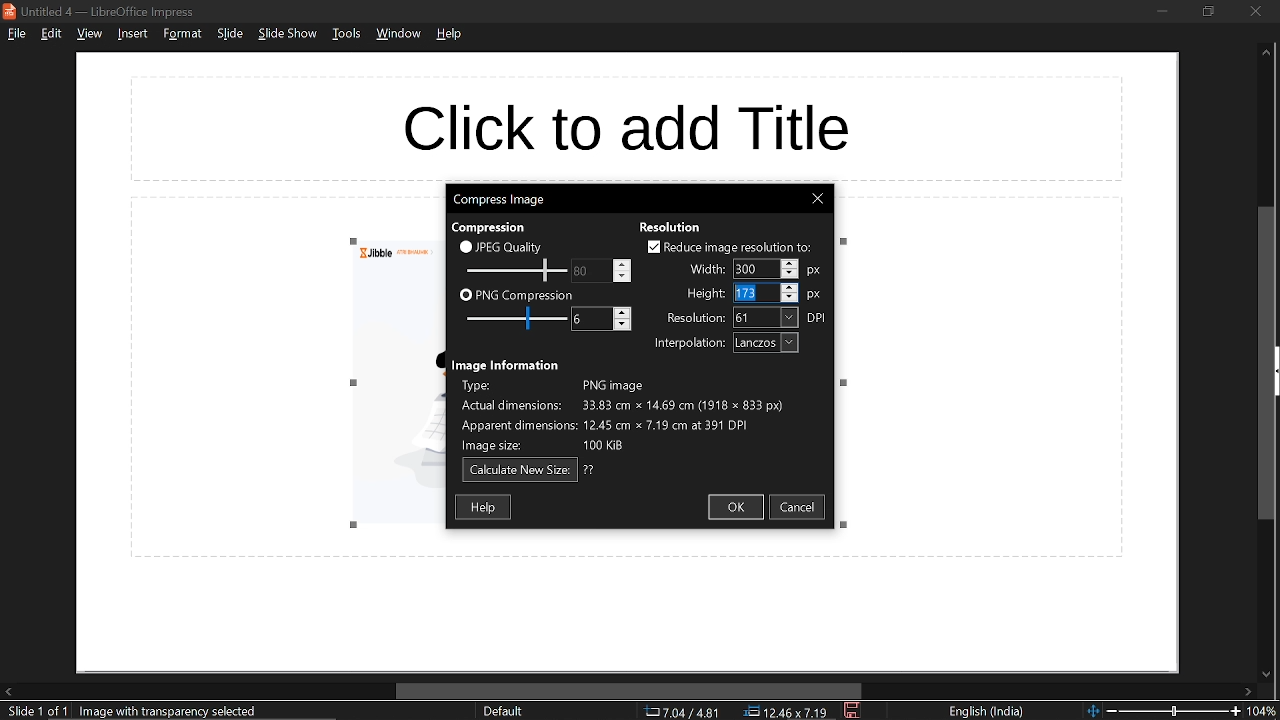 Image resolution: width=1280 pixels, height=720 pixels. I want to click on close, so click(1257, 11).